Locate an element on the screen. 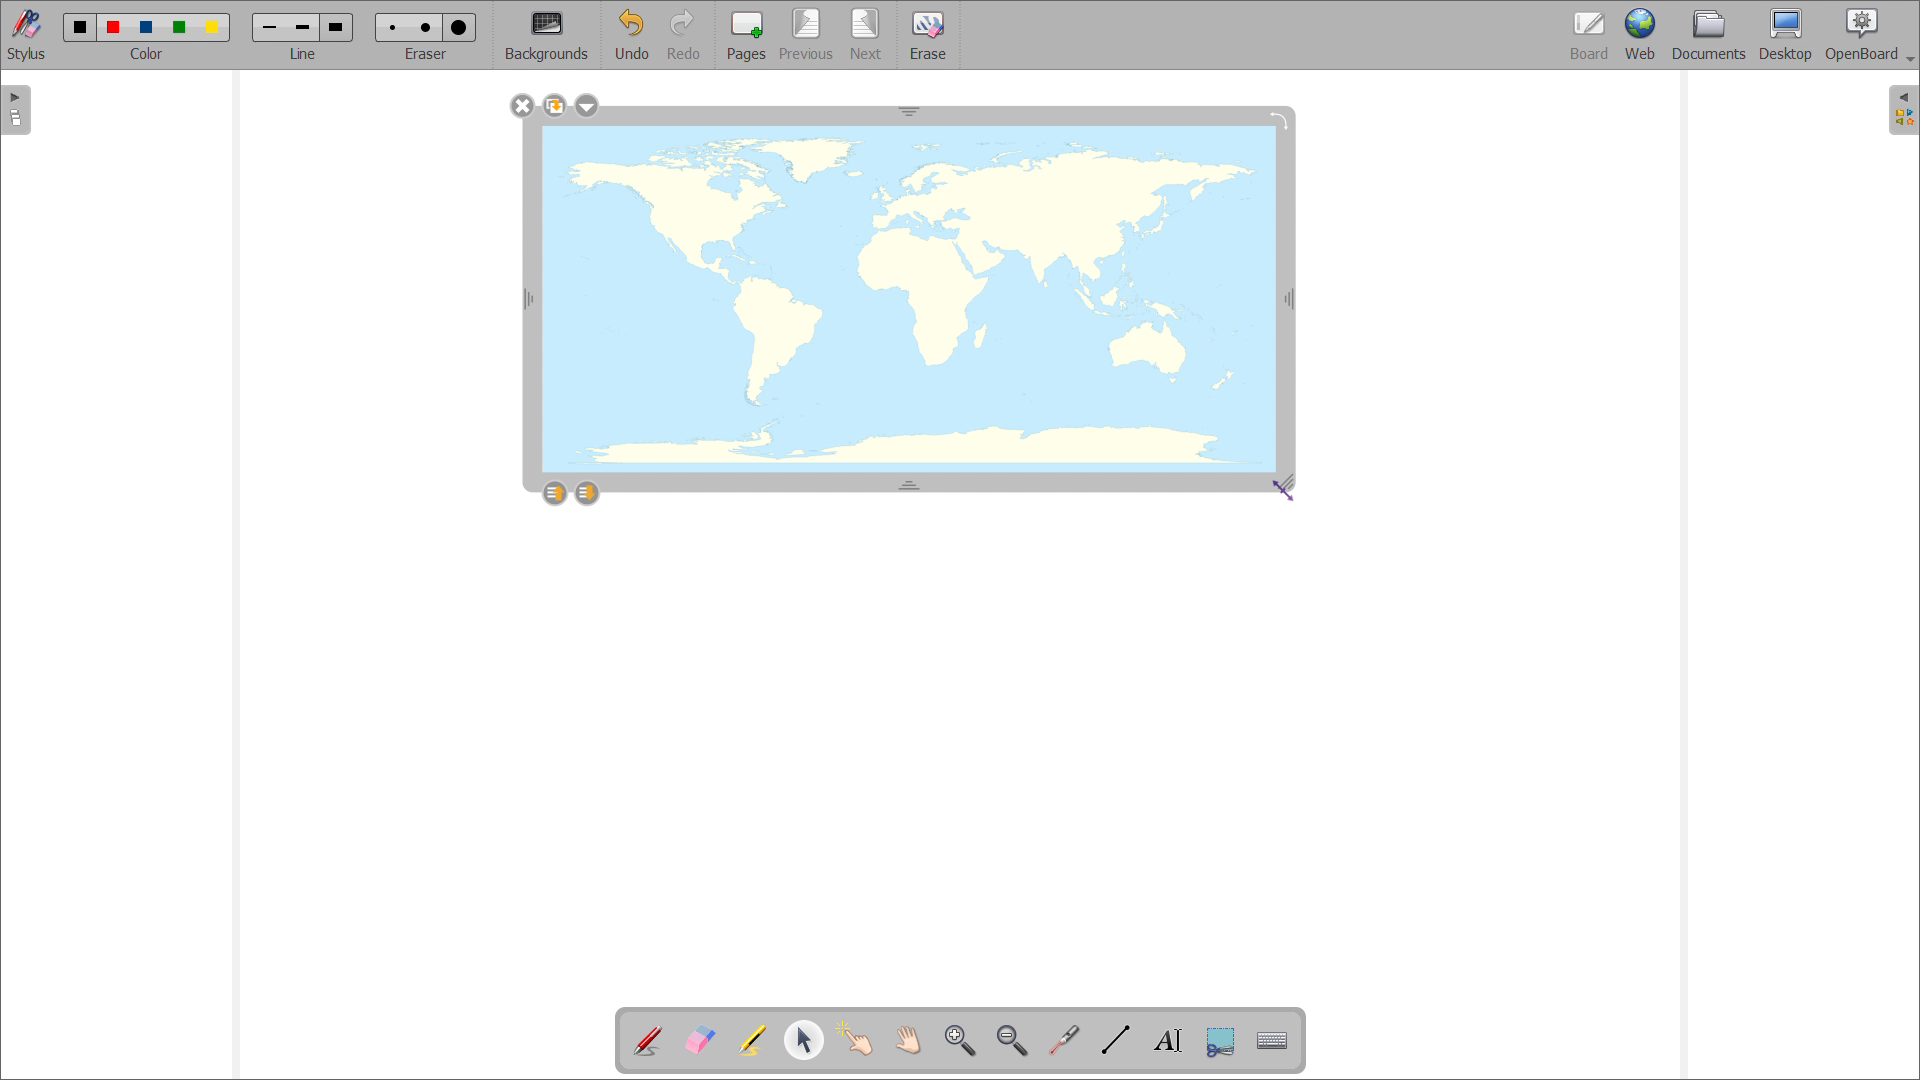  previous page is located at coordinates (806, 35).